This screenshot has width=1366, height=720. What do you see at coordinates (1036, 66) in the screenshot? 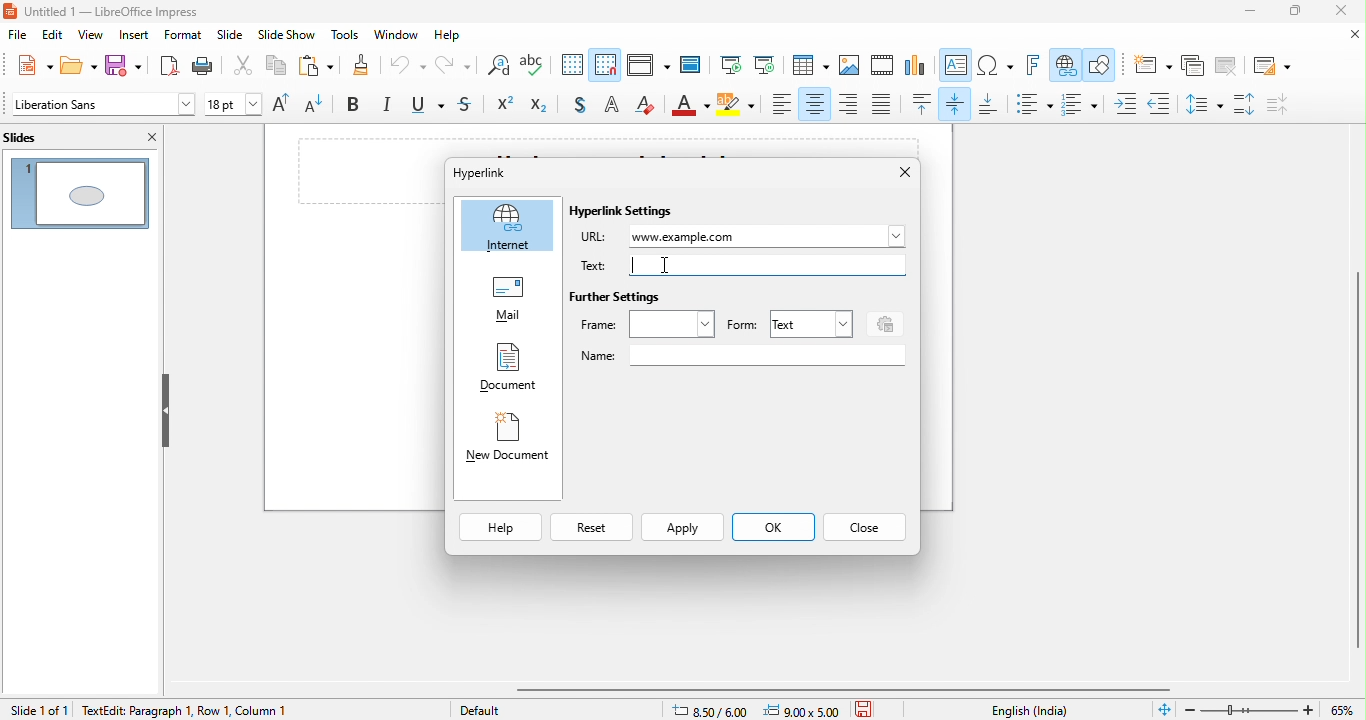
I see `fontwork text` at bounding box center [1036, 66].